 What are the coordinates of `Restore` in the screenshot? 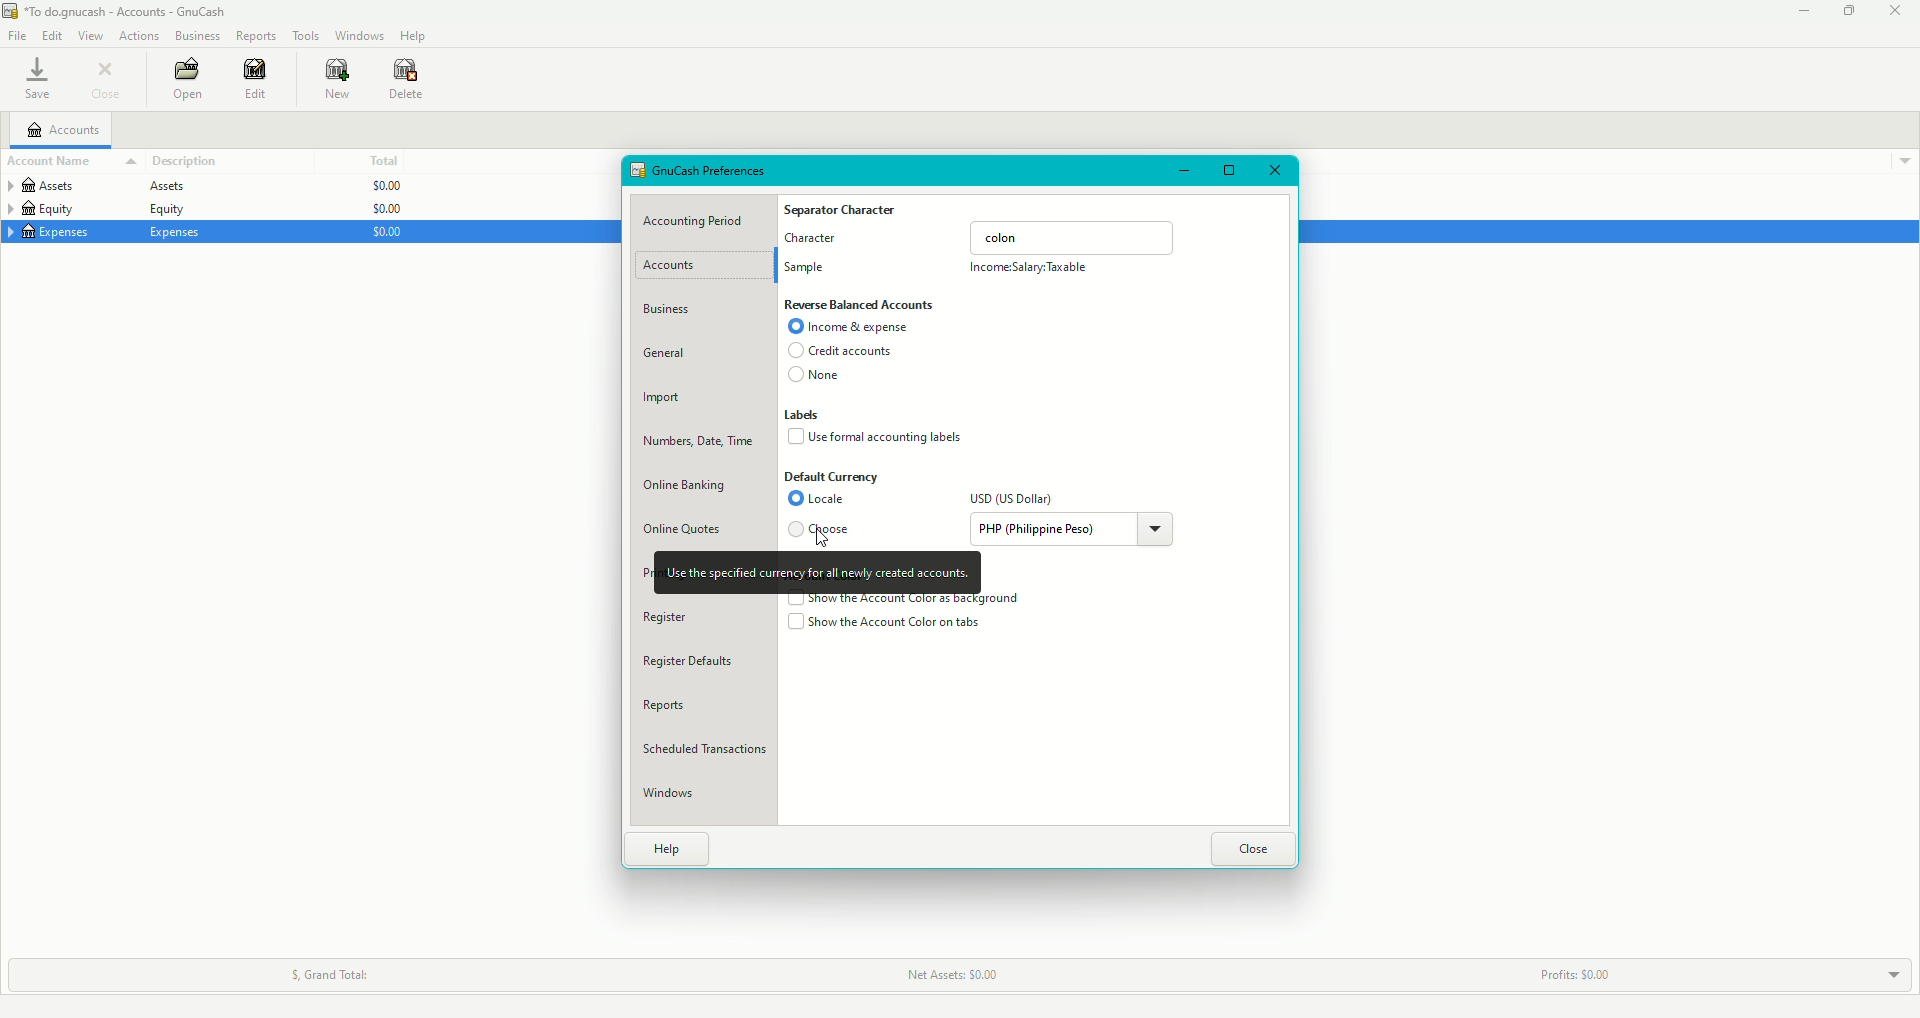 It's located at (1227, 172).